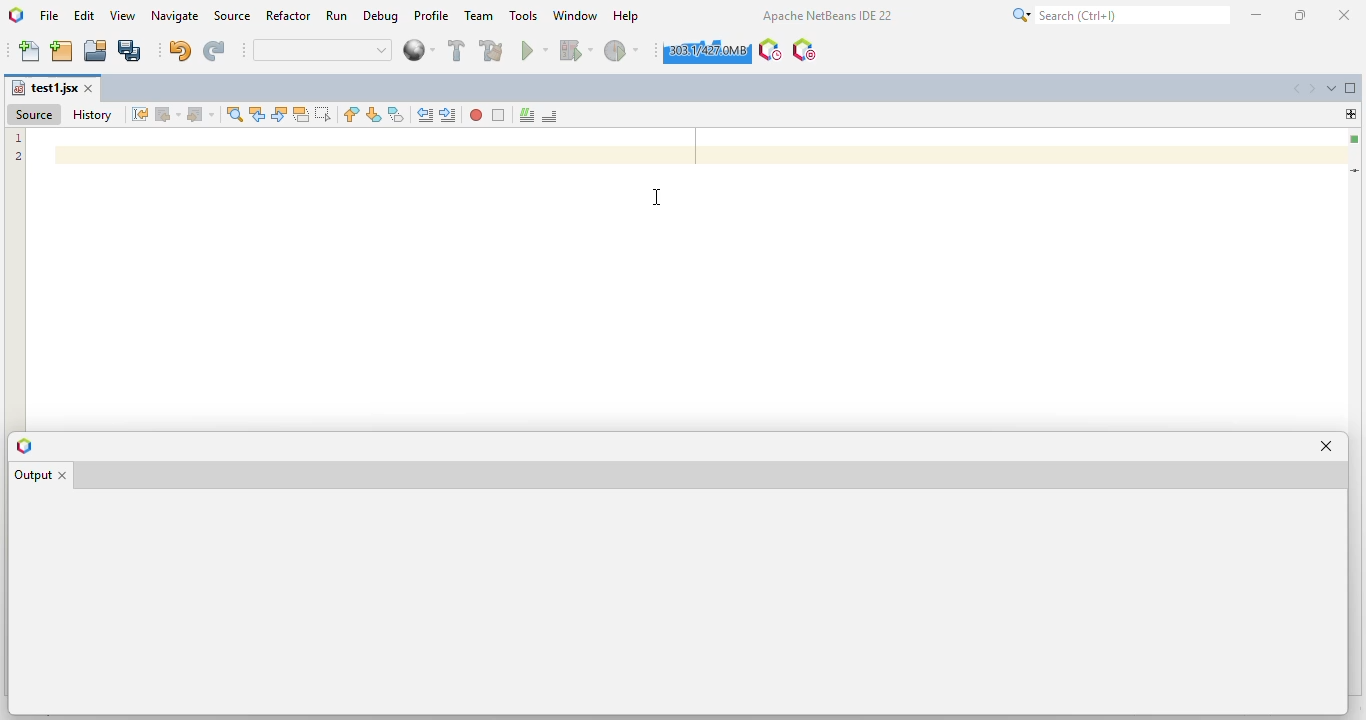 The image size is (1366, 720). What do you see at coordinates (476, 115) in the screenshot?
I see `start macro recording` at bounding box center [476, 115].